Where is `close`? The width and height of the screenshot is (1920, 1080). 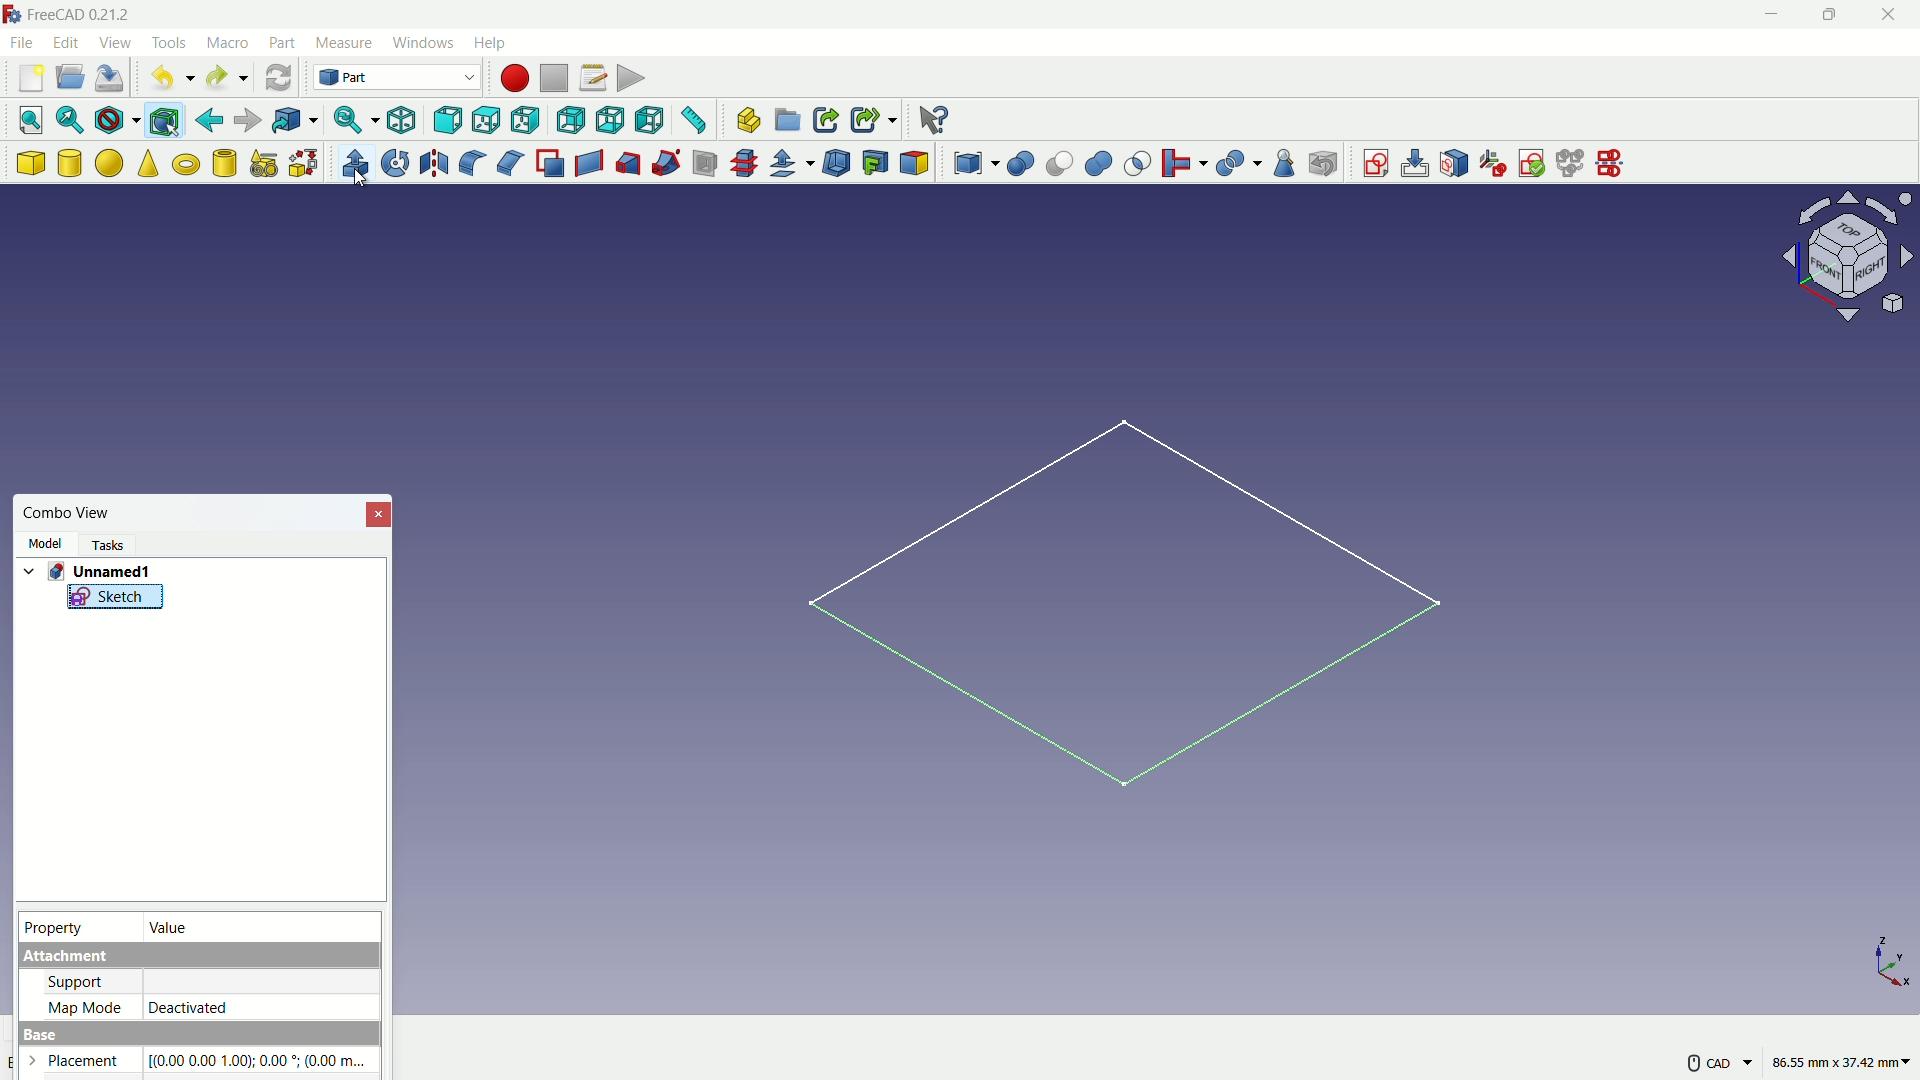
close is located at coordinates (1891, 17).